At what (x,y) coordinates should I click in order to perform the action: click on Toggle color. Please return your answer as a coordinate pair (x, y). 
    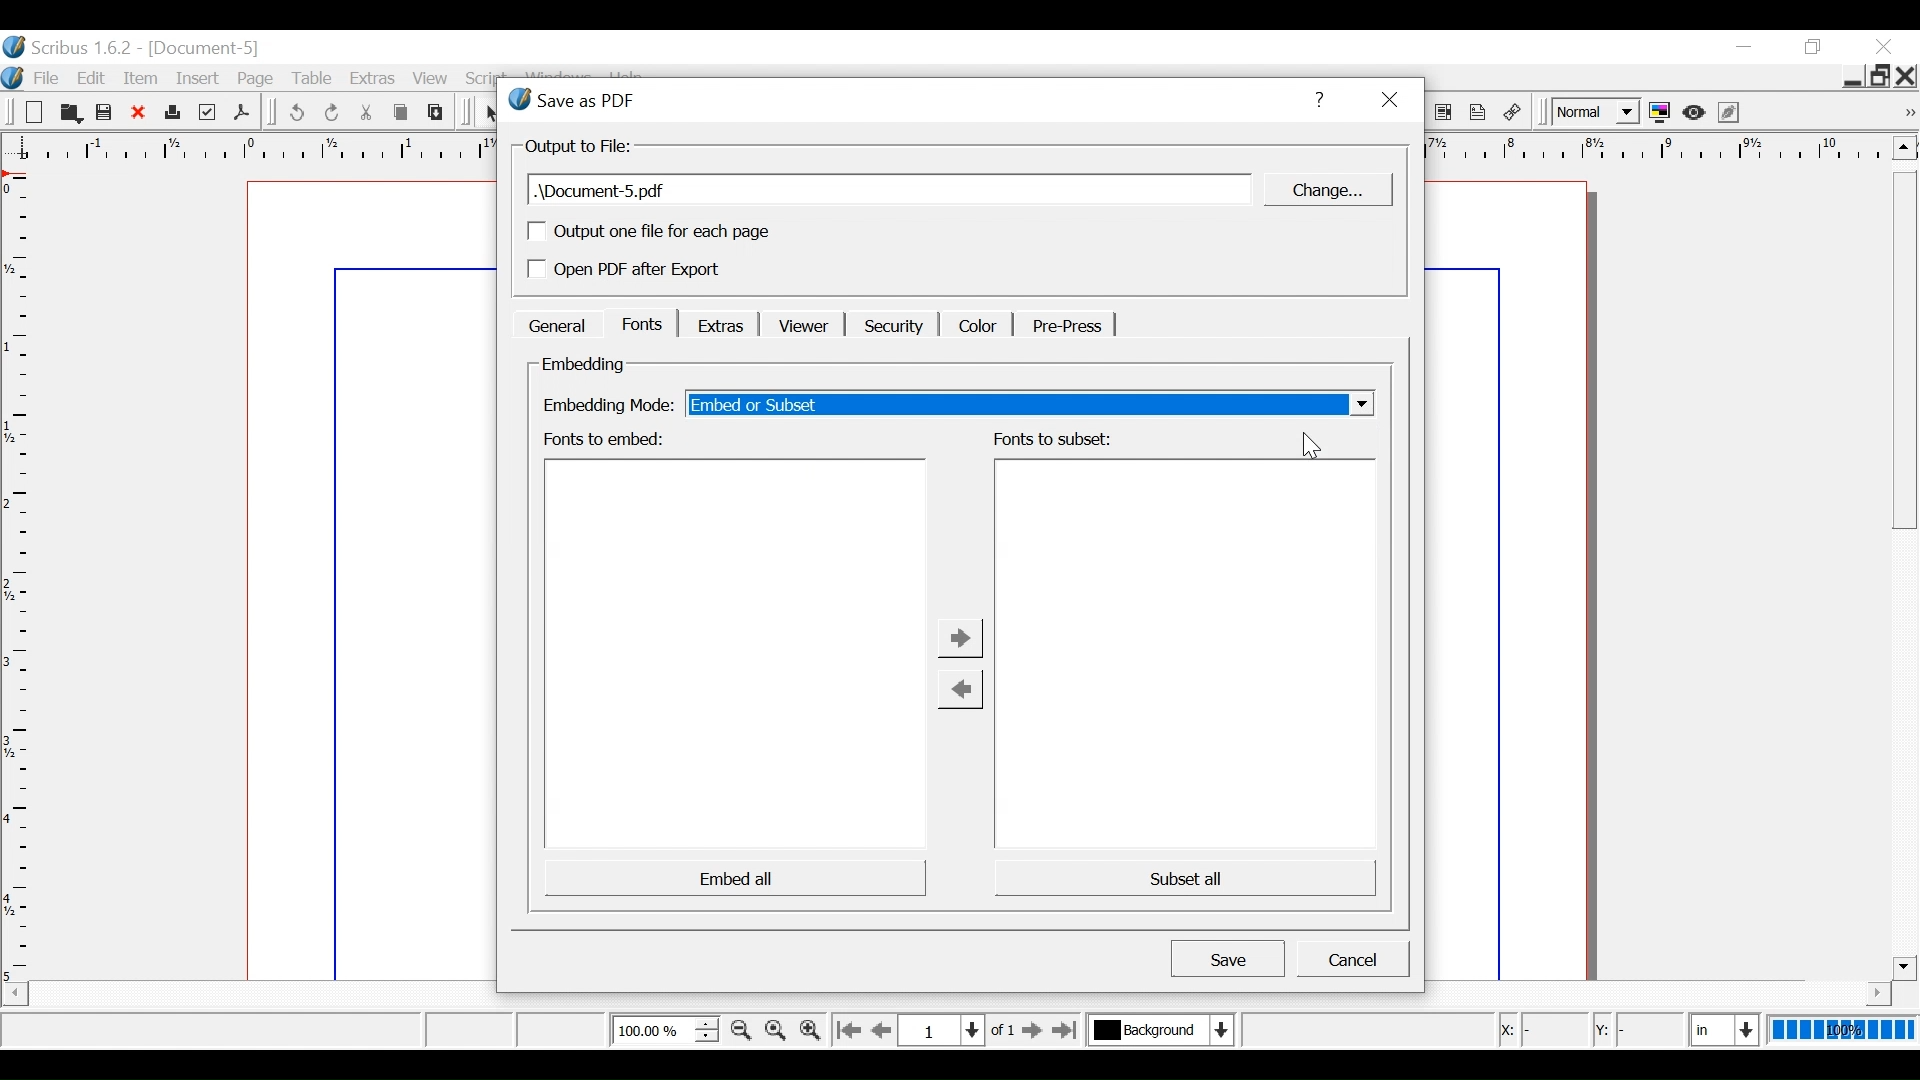
    Looking at the image, I should click on (1660, 113).